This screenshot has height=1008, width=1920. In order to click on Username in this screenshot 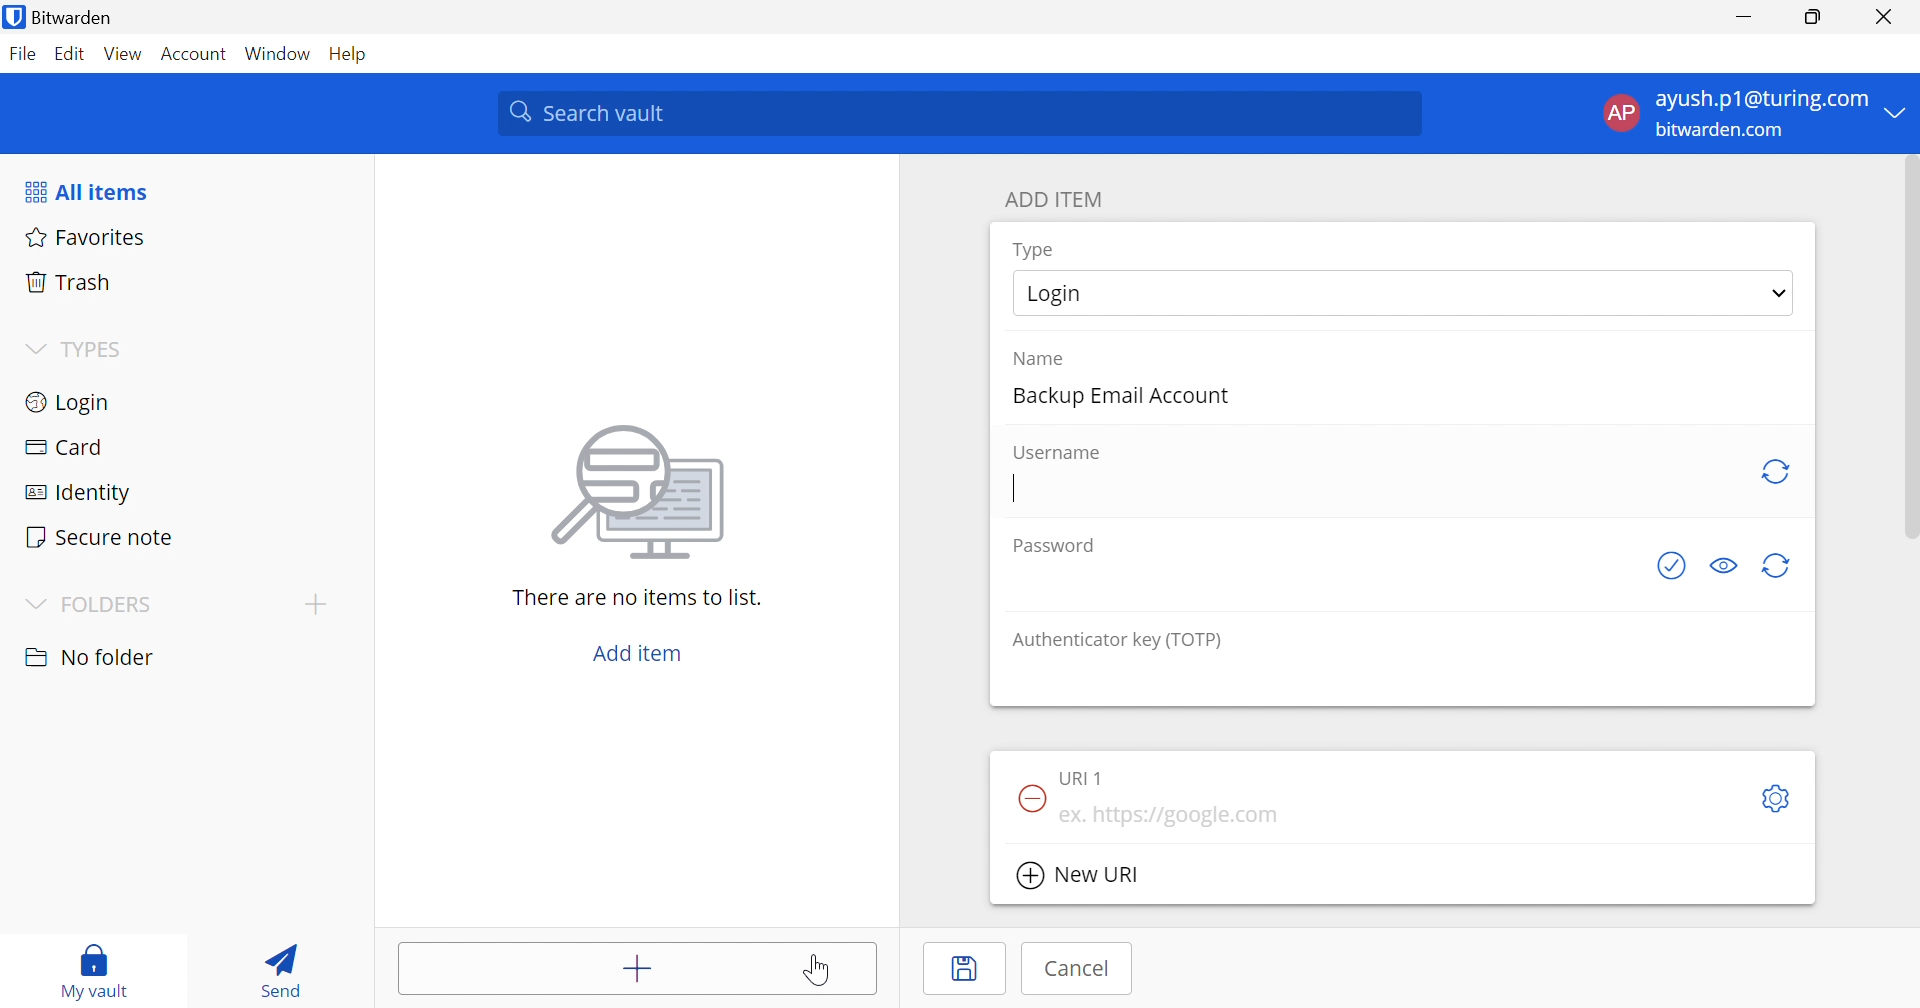, I will do `click(1059, 451)`.